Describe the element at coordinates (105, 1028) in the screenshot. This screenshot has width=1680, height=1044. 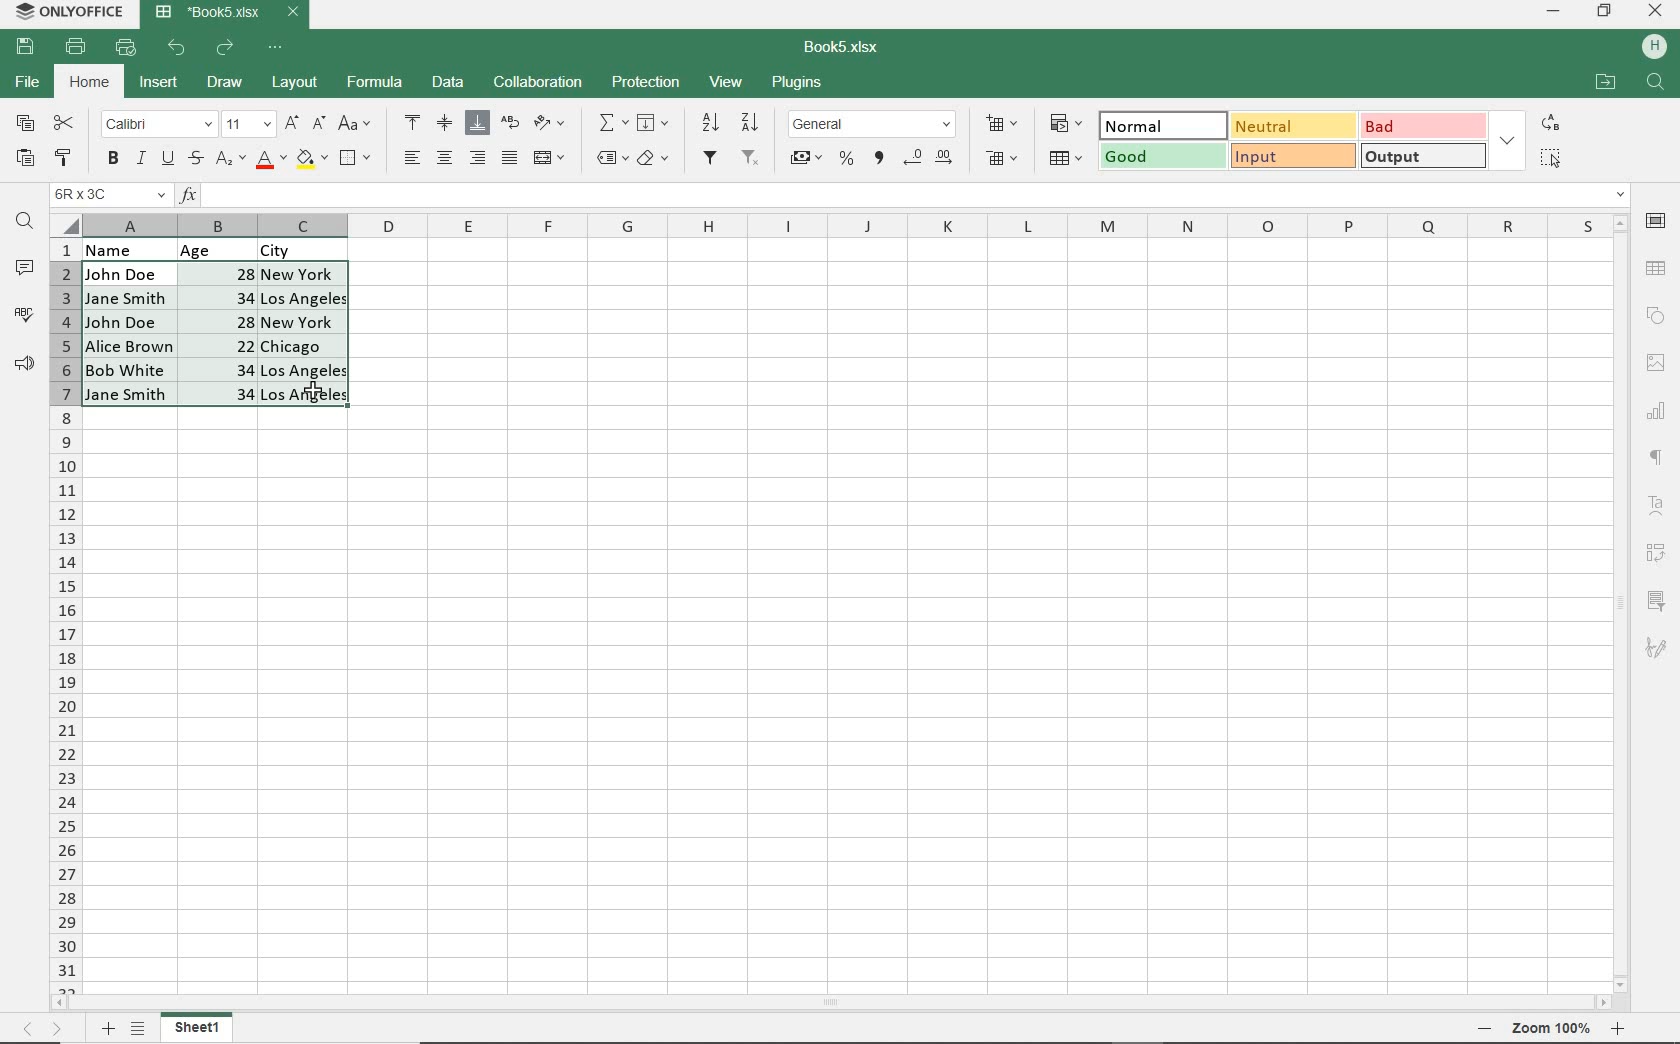
I see `Add sheets` at that location.